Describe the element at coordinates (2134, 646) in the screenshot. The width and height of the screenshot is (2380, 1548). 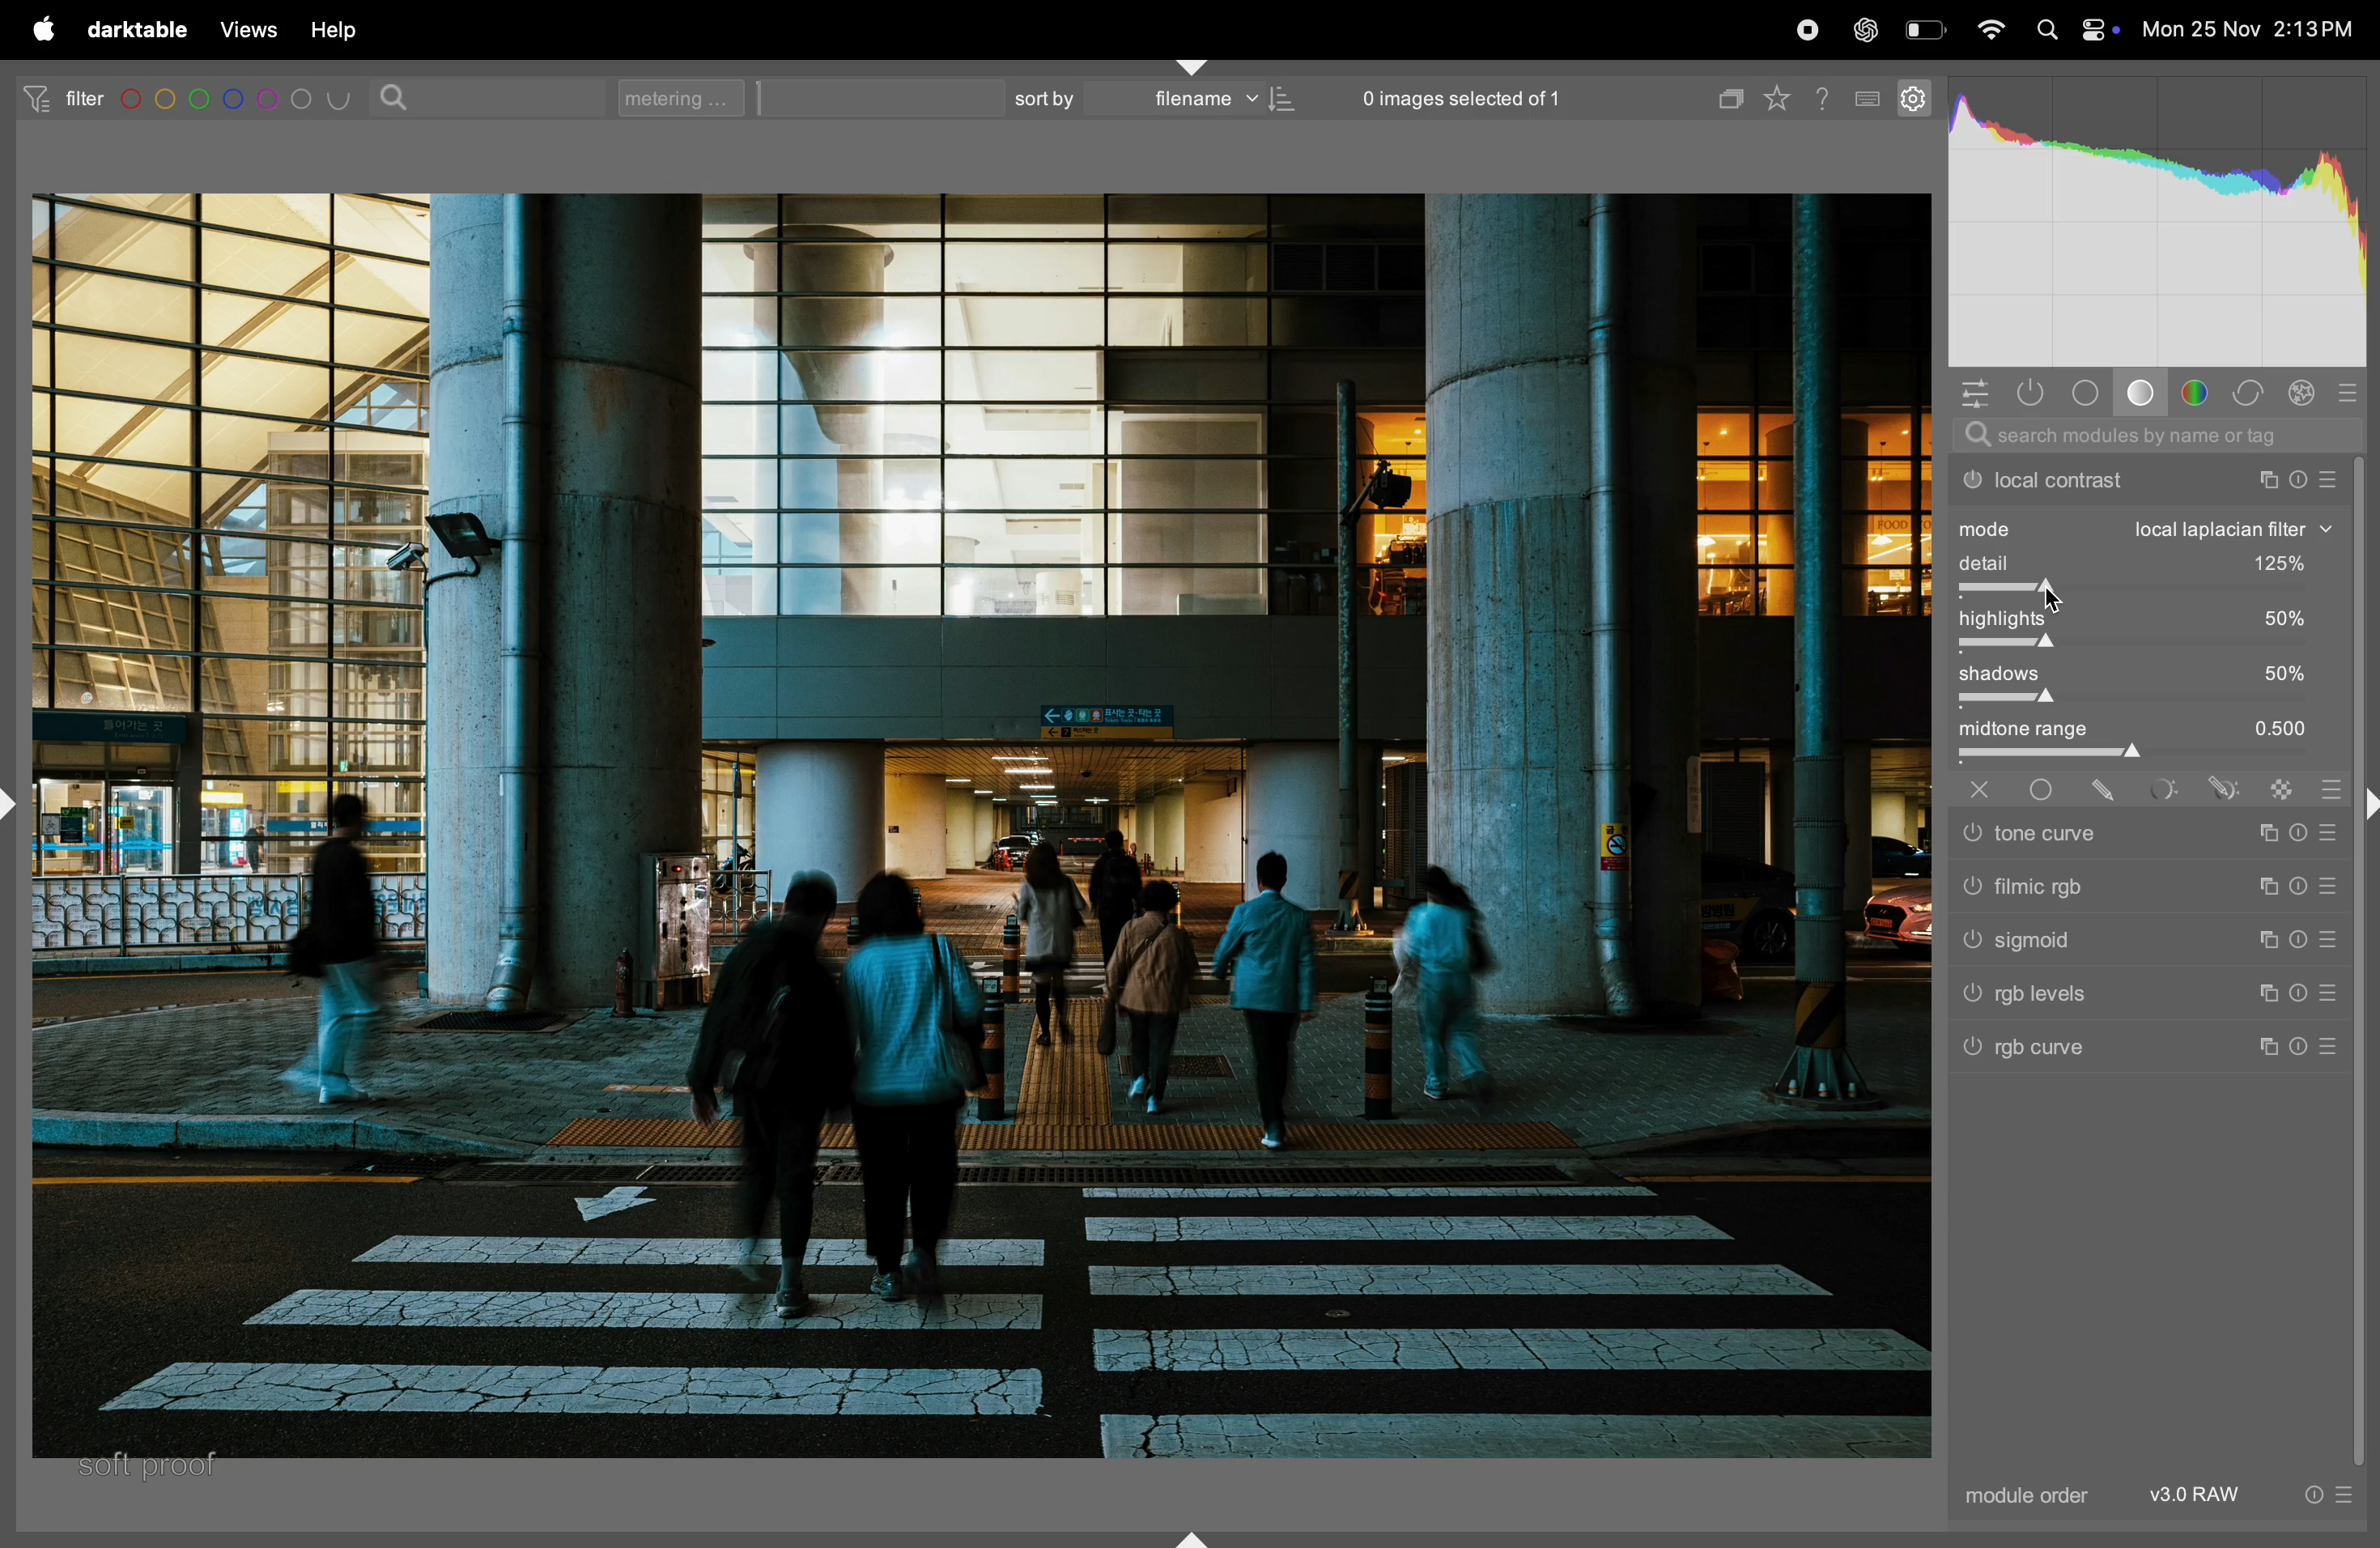
I see `toggle` at that location.